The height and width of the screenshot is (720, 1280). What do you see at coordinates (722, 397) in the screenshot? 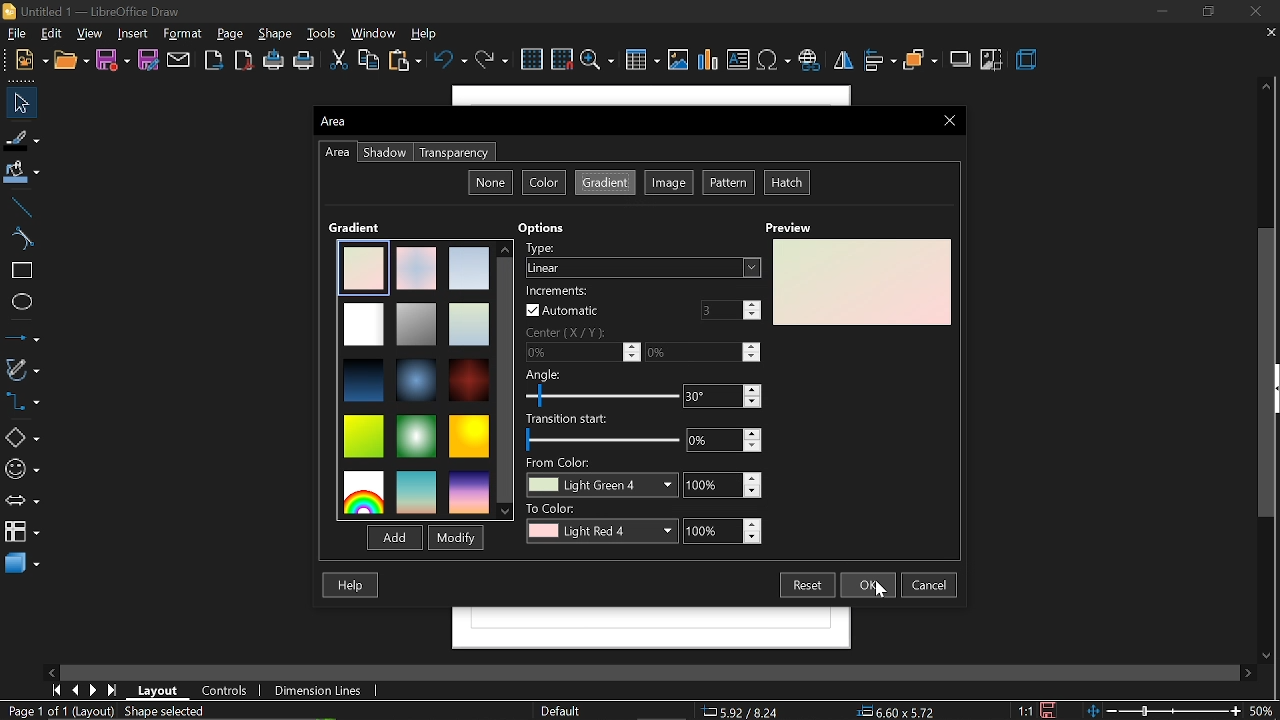
I see `angle value` at bounding box center [722, 397].